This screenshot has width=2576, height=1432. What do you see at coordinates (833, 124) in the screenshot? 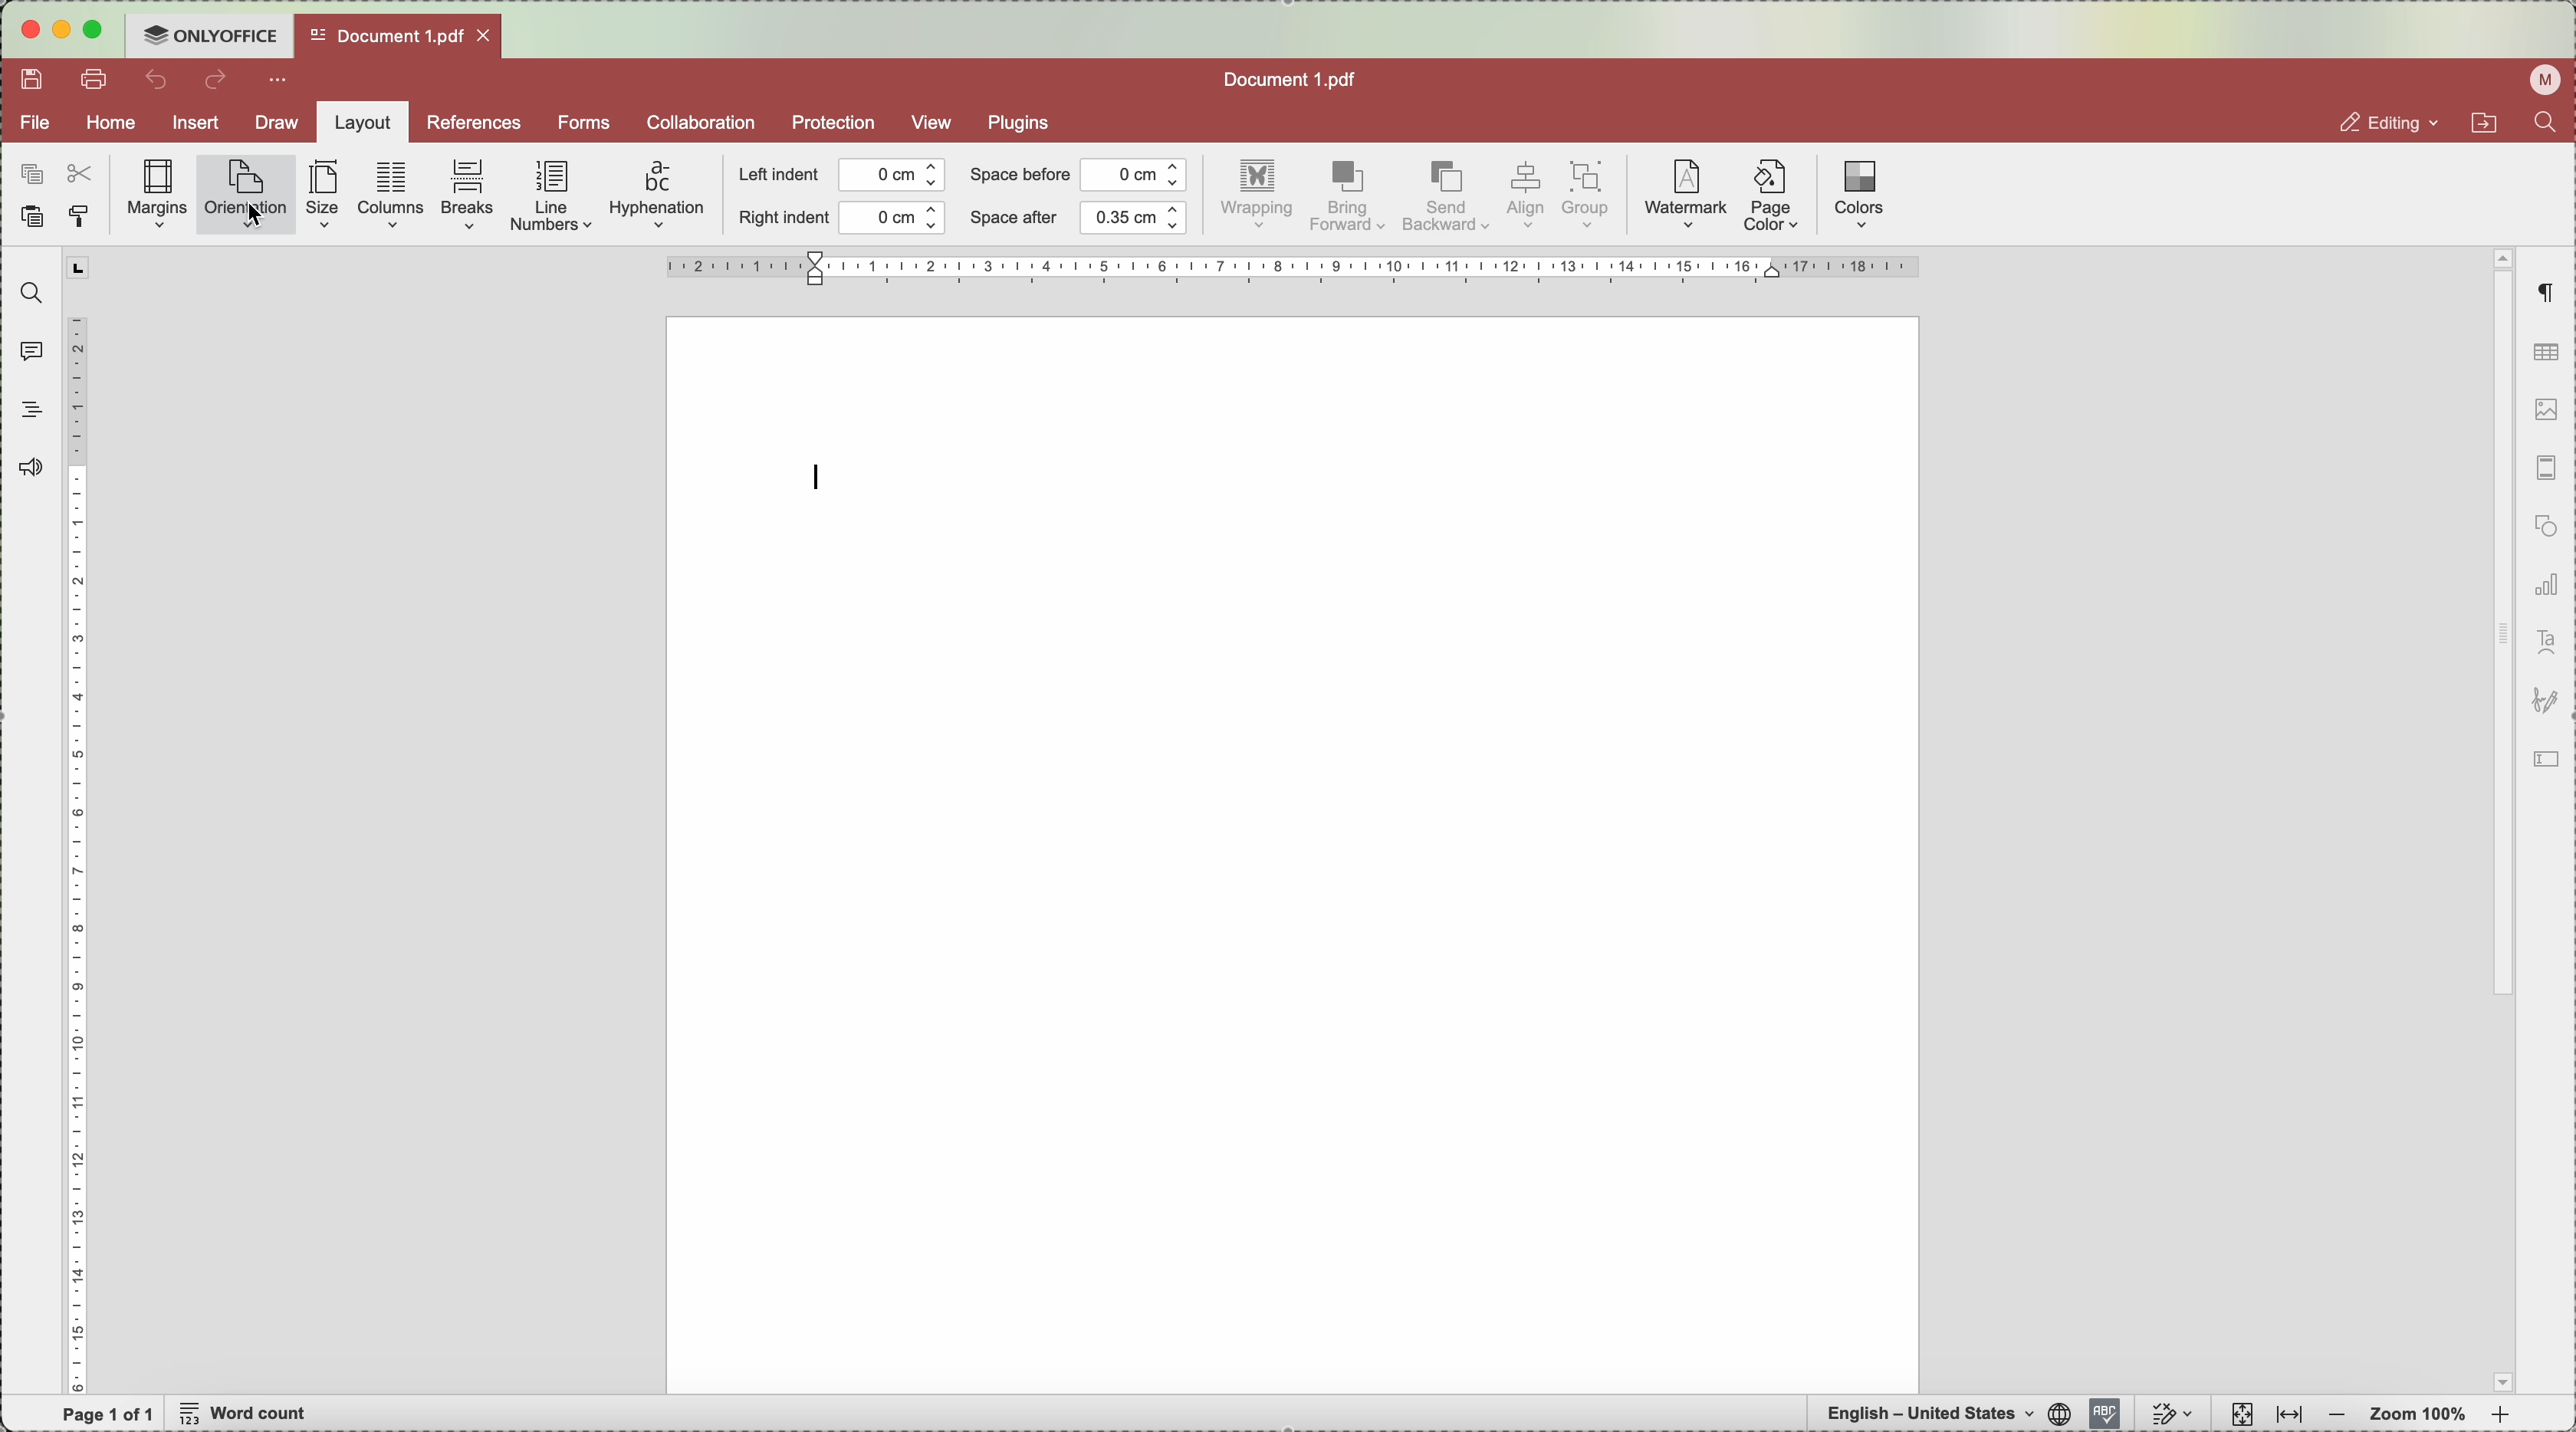
I see `protection` at bounding box center [833, 124].